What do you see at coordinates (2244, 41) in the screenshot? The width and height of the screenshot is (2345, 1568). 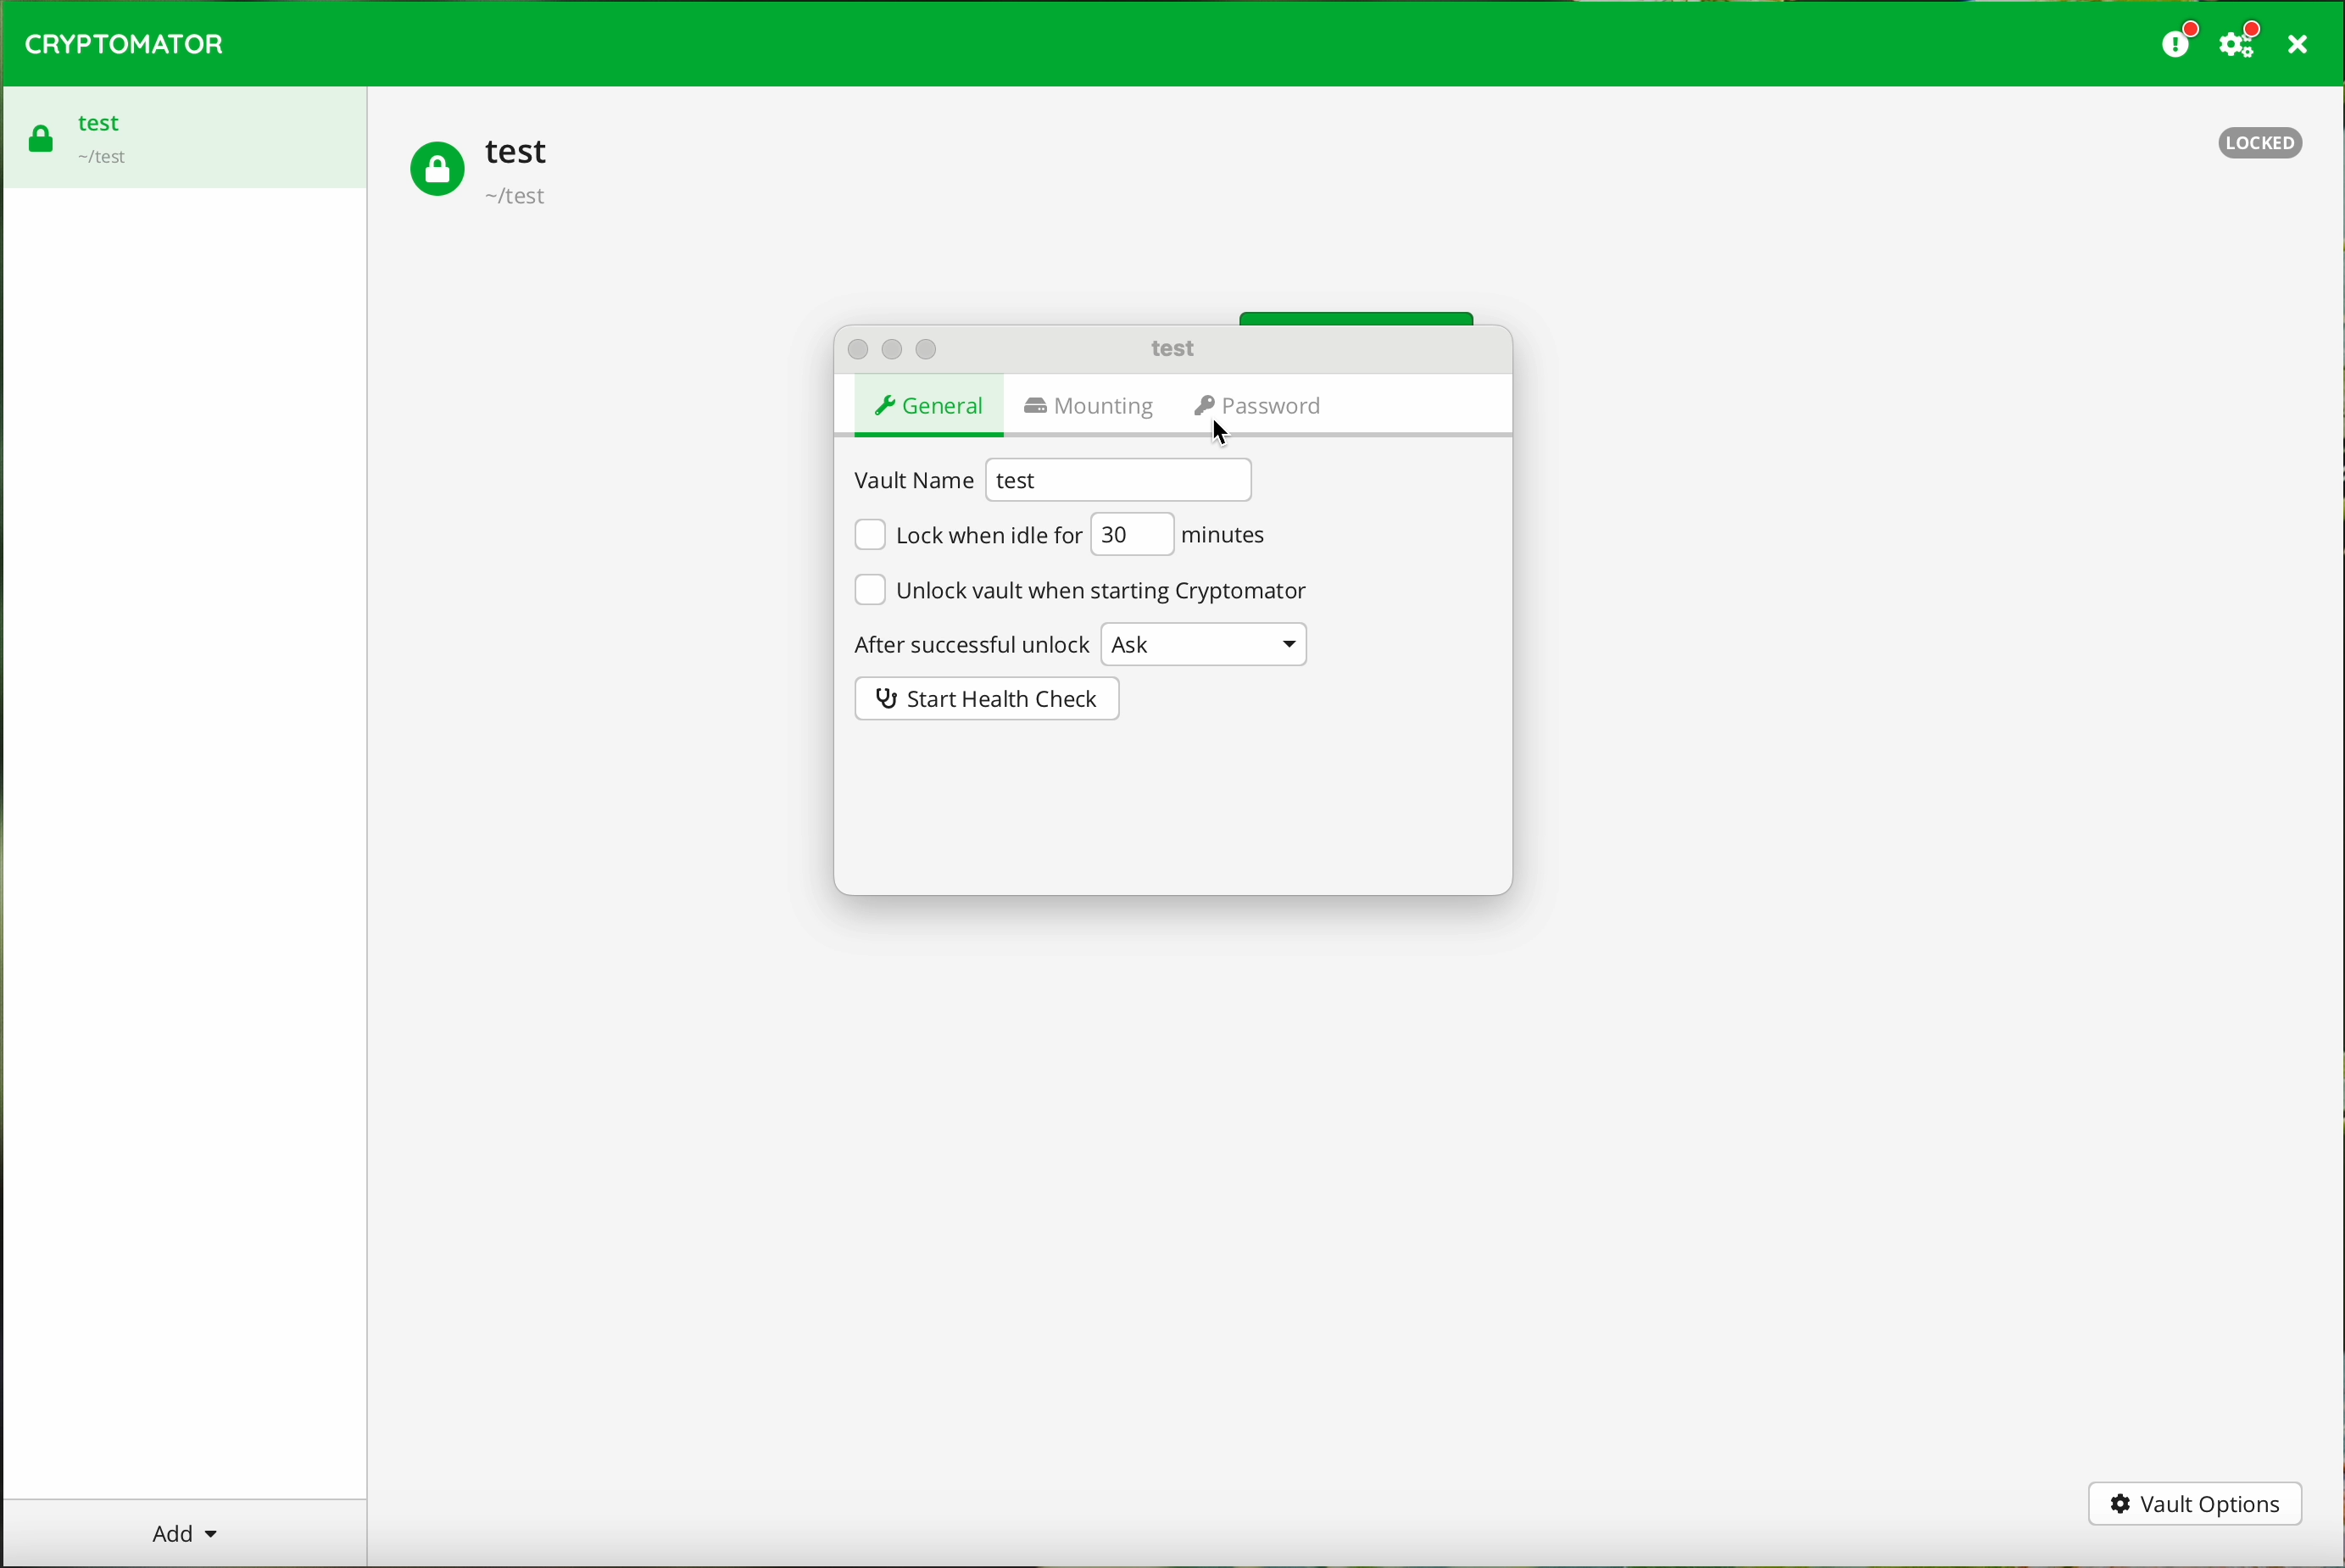 I see `settings` at bounding box center [2244, 41].